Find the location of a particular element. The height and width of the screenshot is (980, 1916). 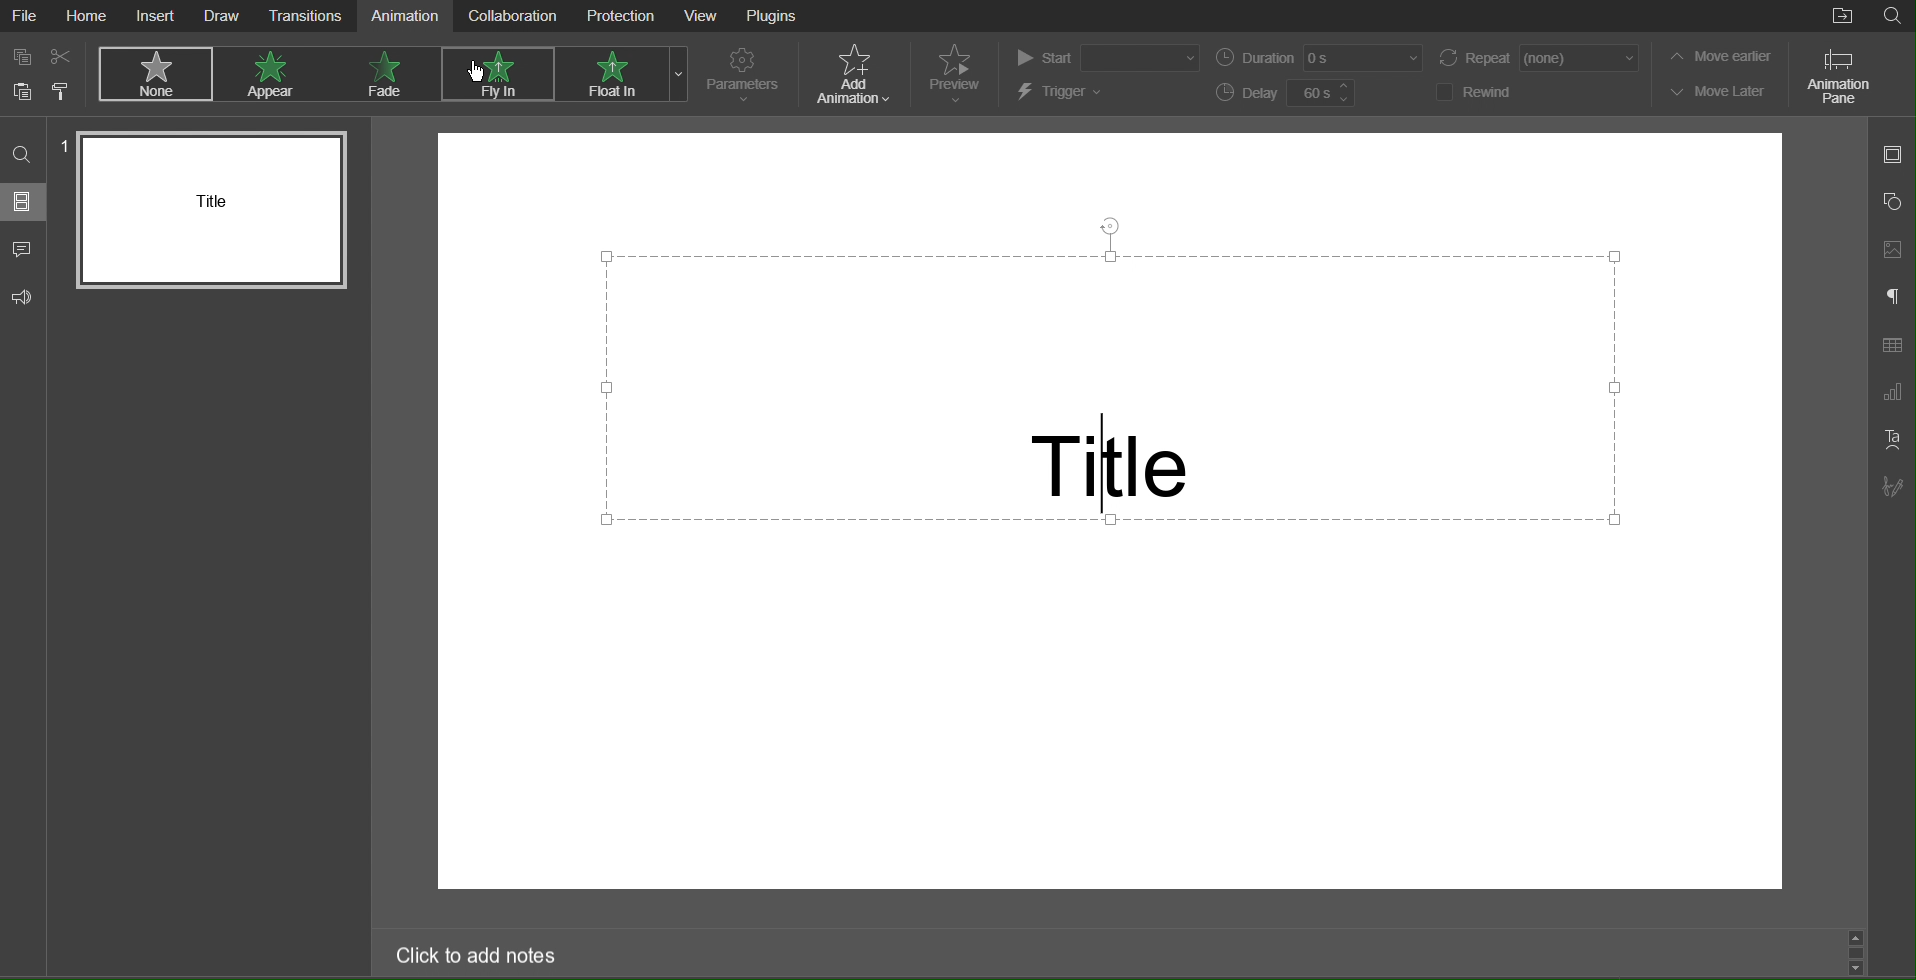

Click to add notes is located at coordinates (480, 956).